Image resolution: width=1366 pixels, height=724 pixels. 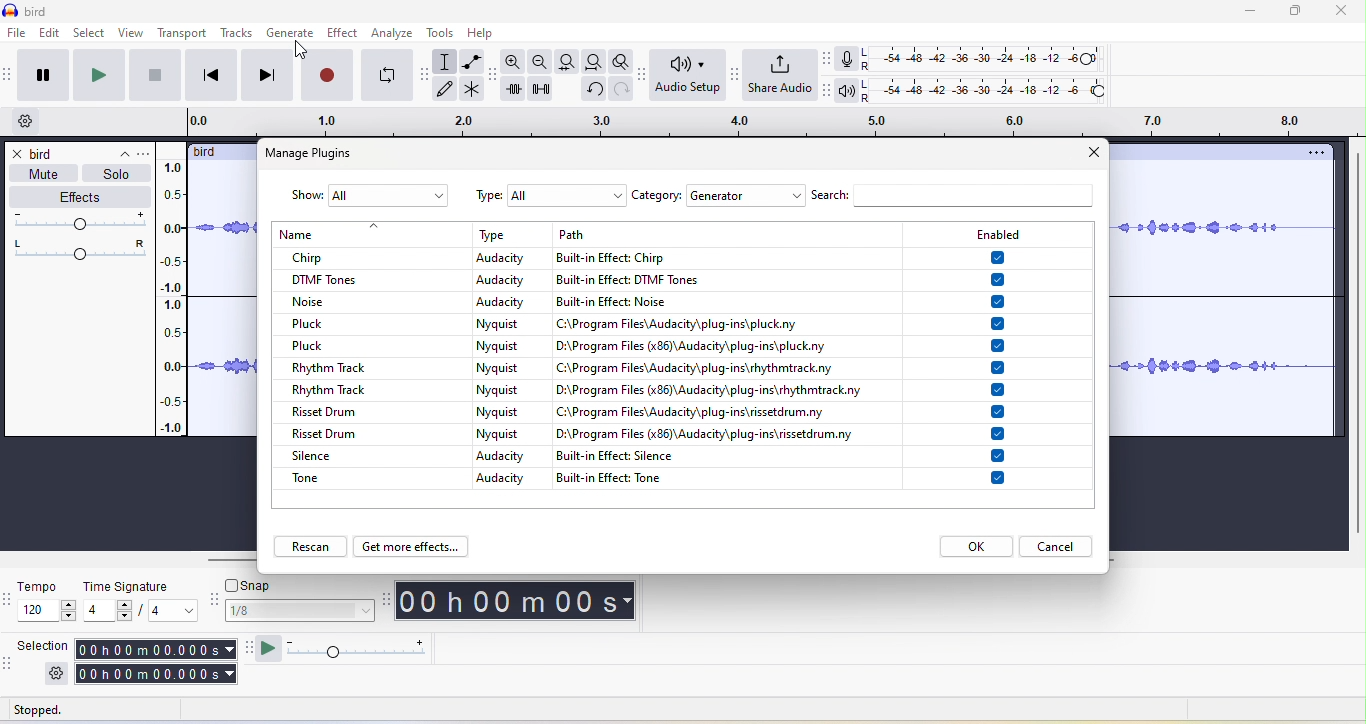 What do you see at coordinates (75, 222) in the screenshot?
I see `volume` at bounding box center [75, 222].